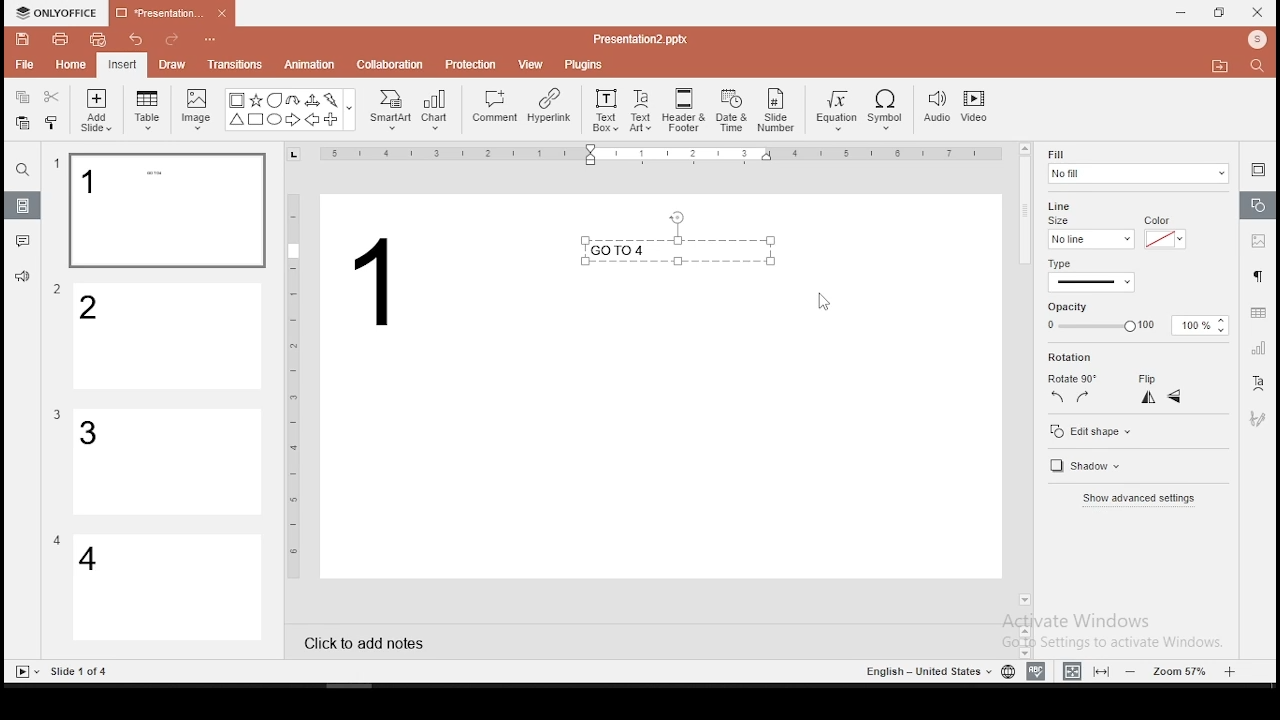  I want to click on presentation, so click(169, 15).